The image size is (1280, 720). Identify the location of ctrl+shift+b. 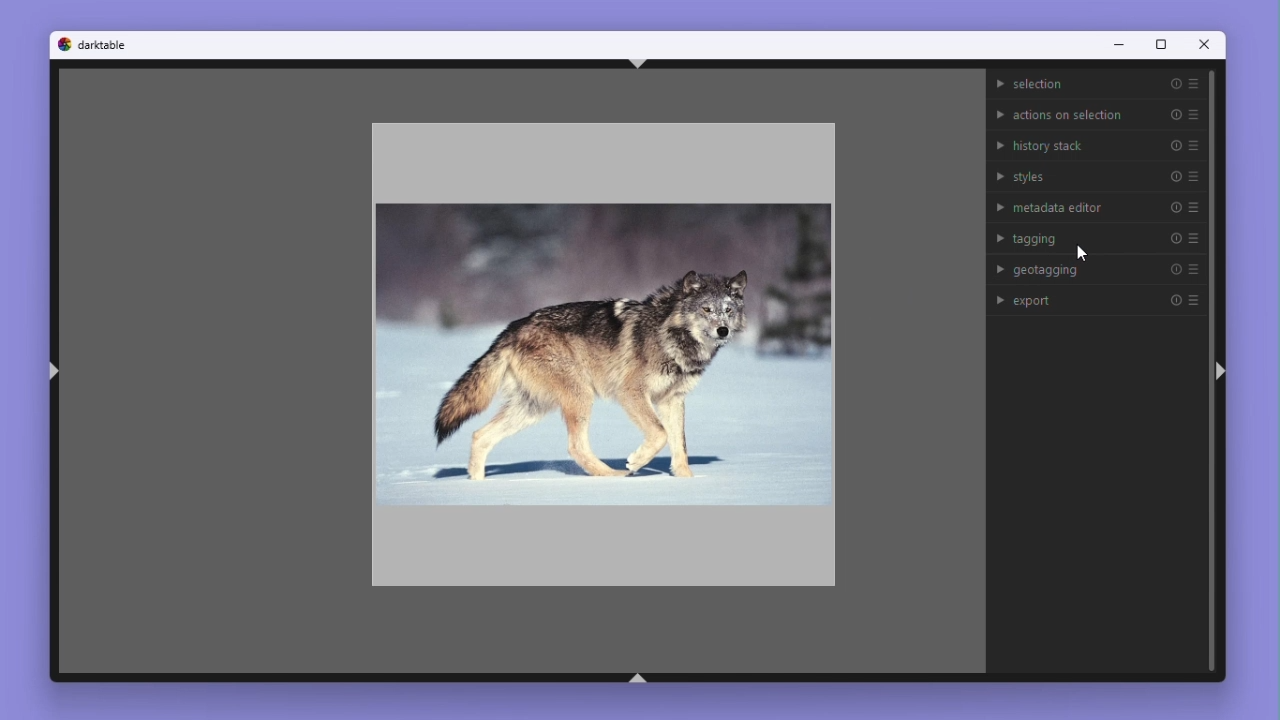
(638, 678).